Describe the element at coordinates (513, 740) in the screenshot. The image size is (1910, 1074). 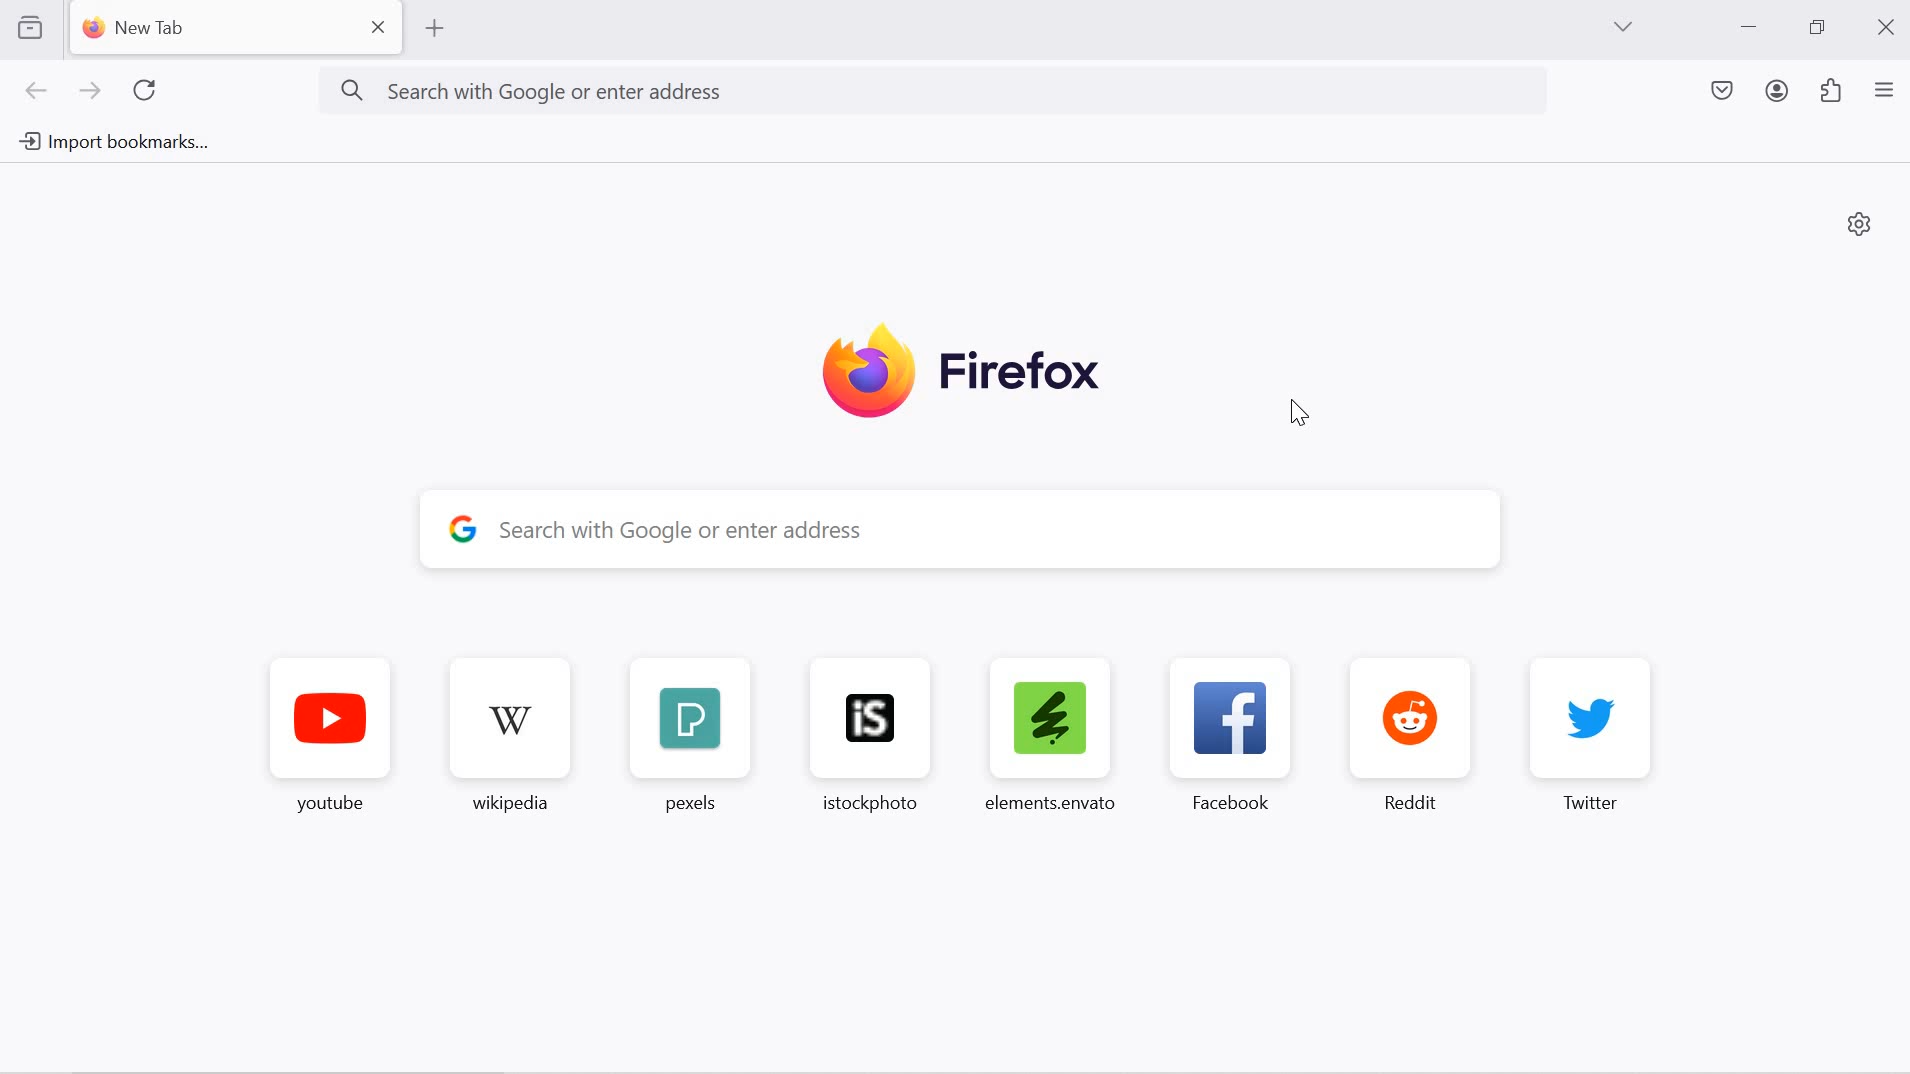
I see `‘Wikipedia` at that location.